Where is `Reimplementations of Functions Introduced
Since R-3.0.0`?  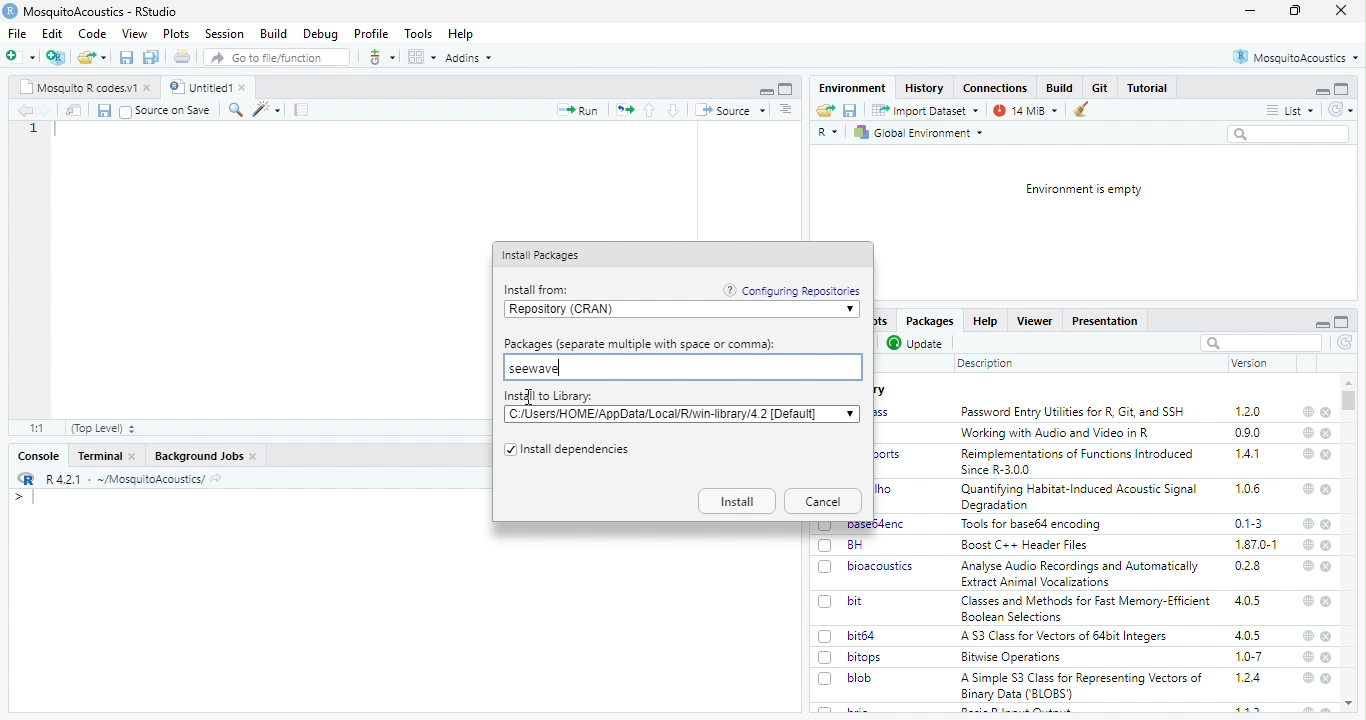 Reimplementations of Functions Introduced
Since R-3.0.0 is located at coordinates (1081, 462).